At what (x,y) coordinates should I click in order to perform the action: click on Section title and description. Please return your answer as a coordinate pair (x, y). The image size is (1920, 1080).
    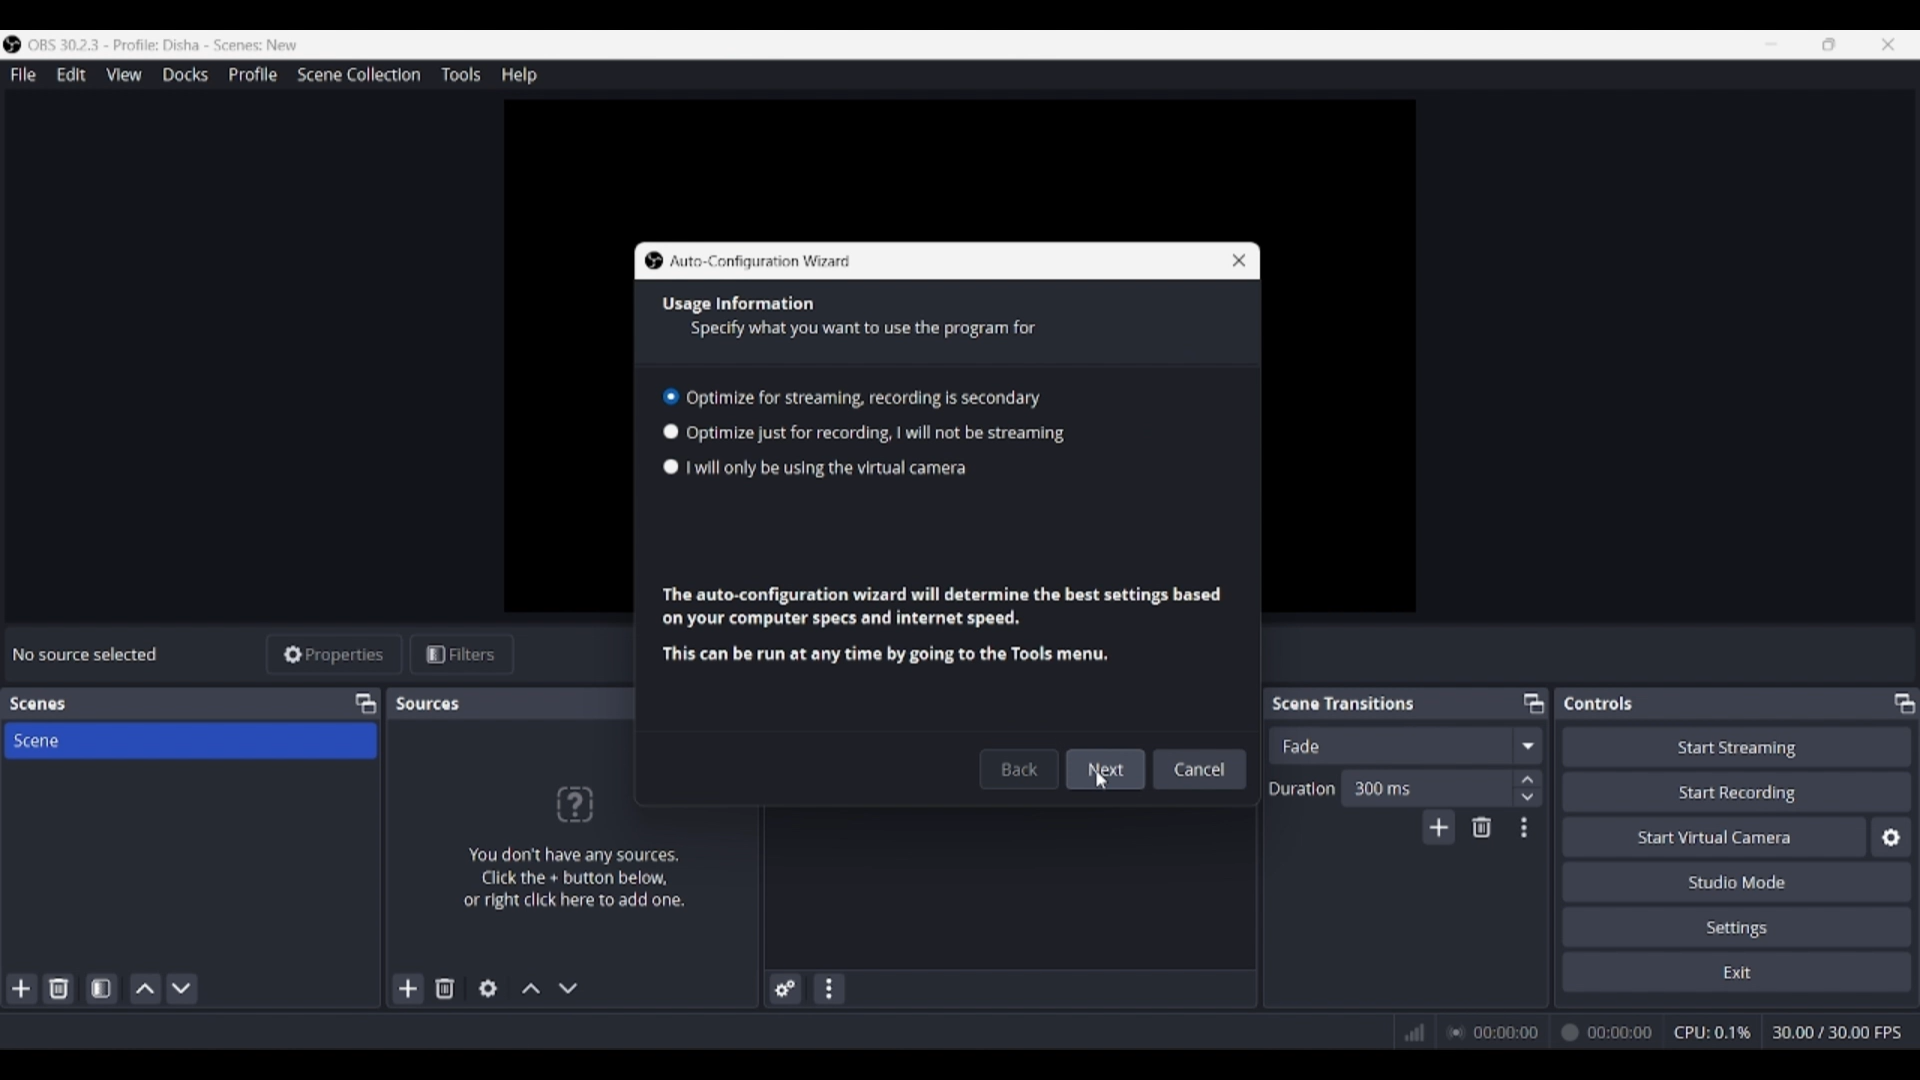
    Looking at the image, I should click on (847, 319).